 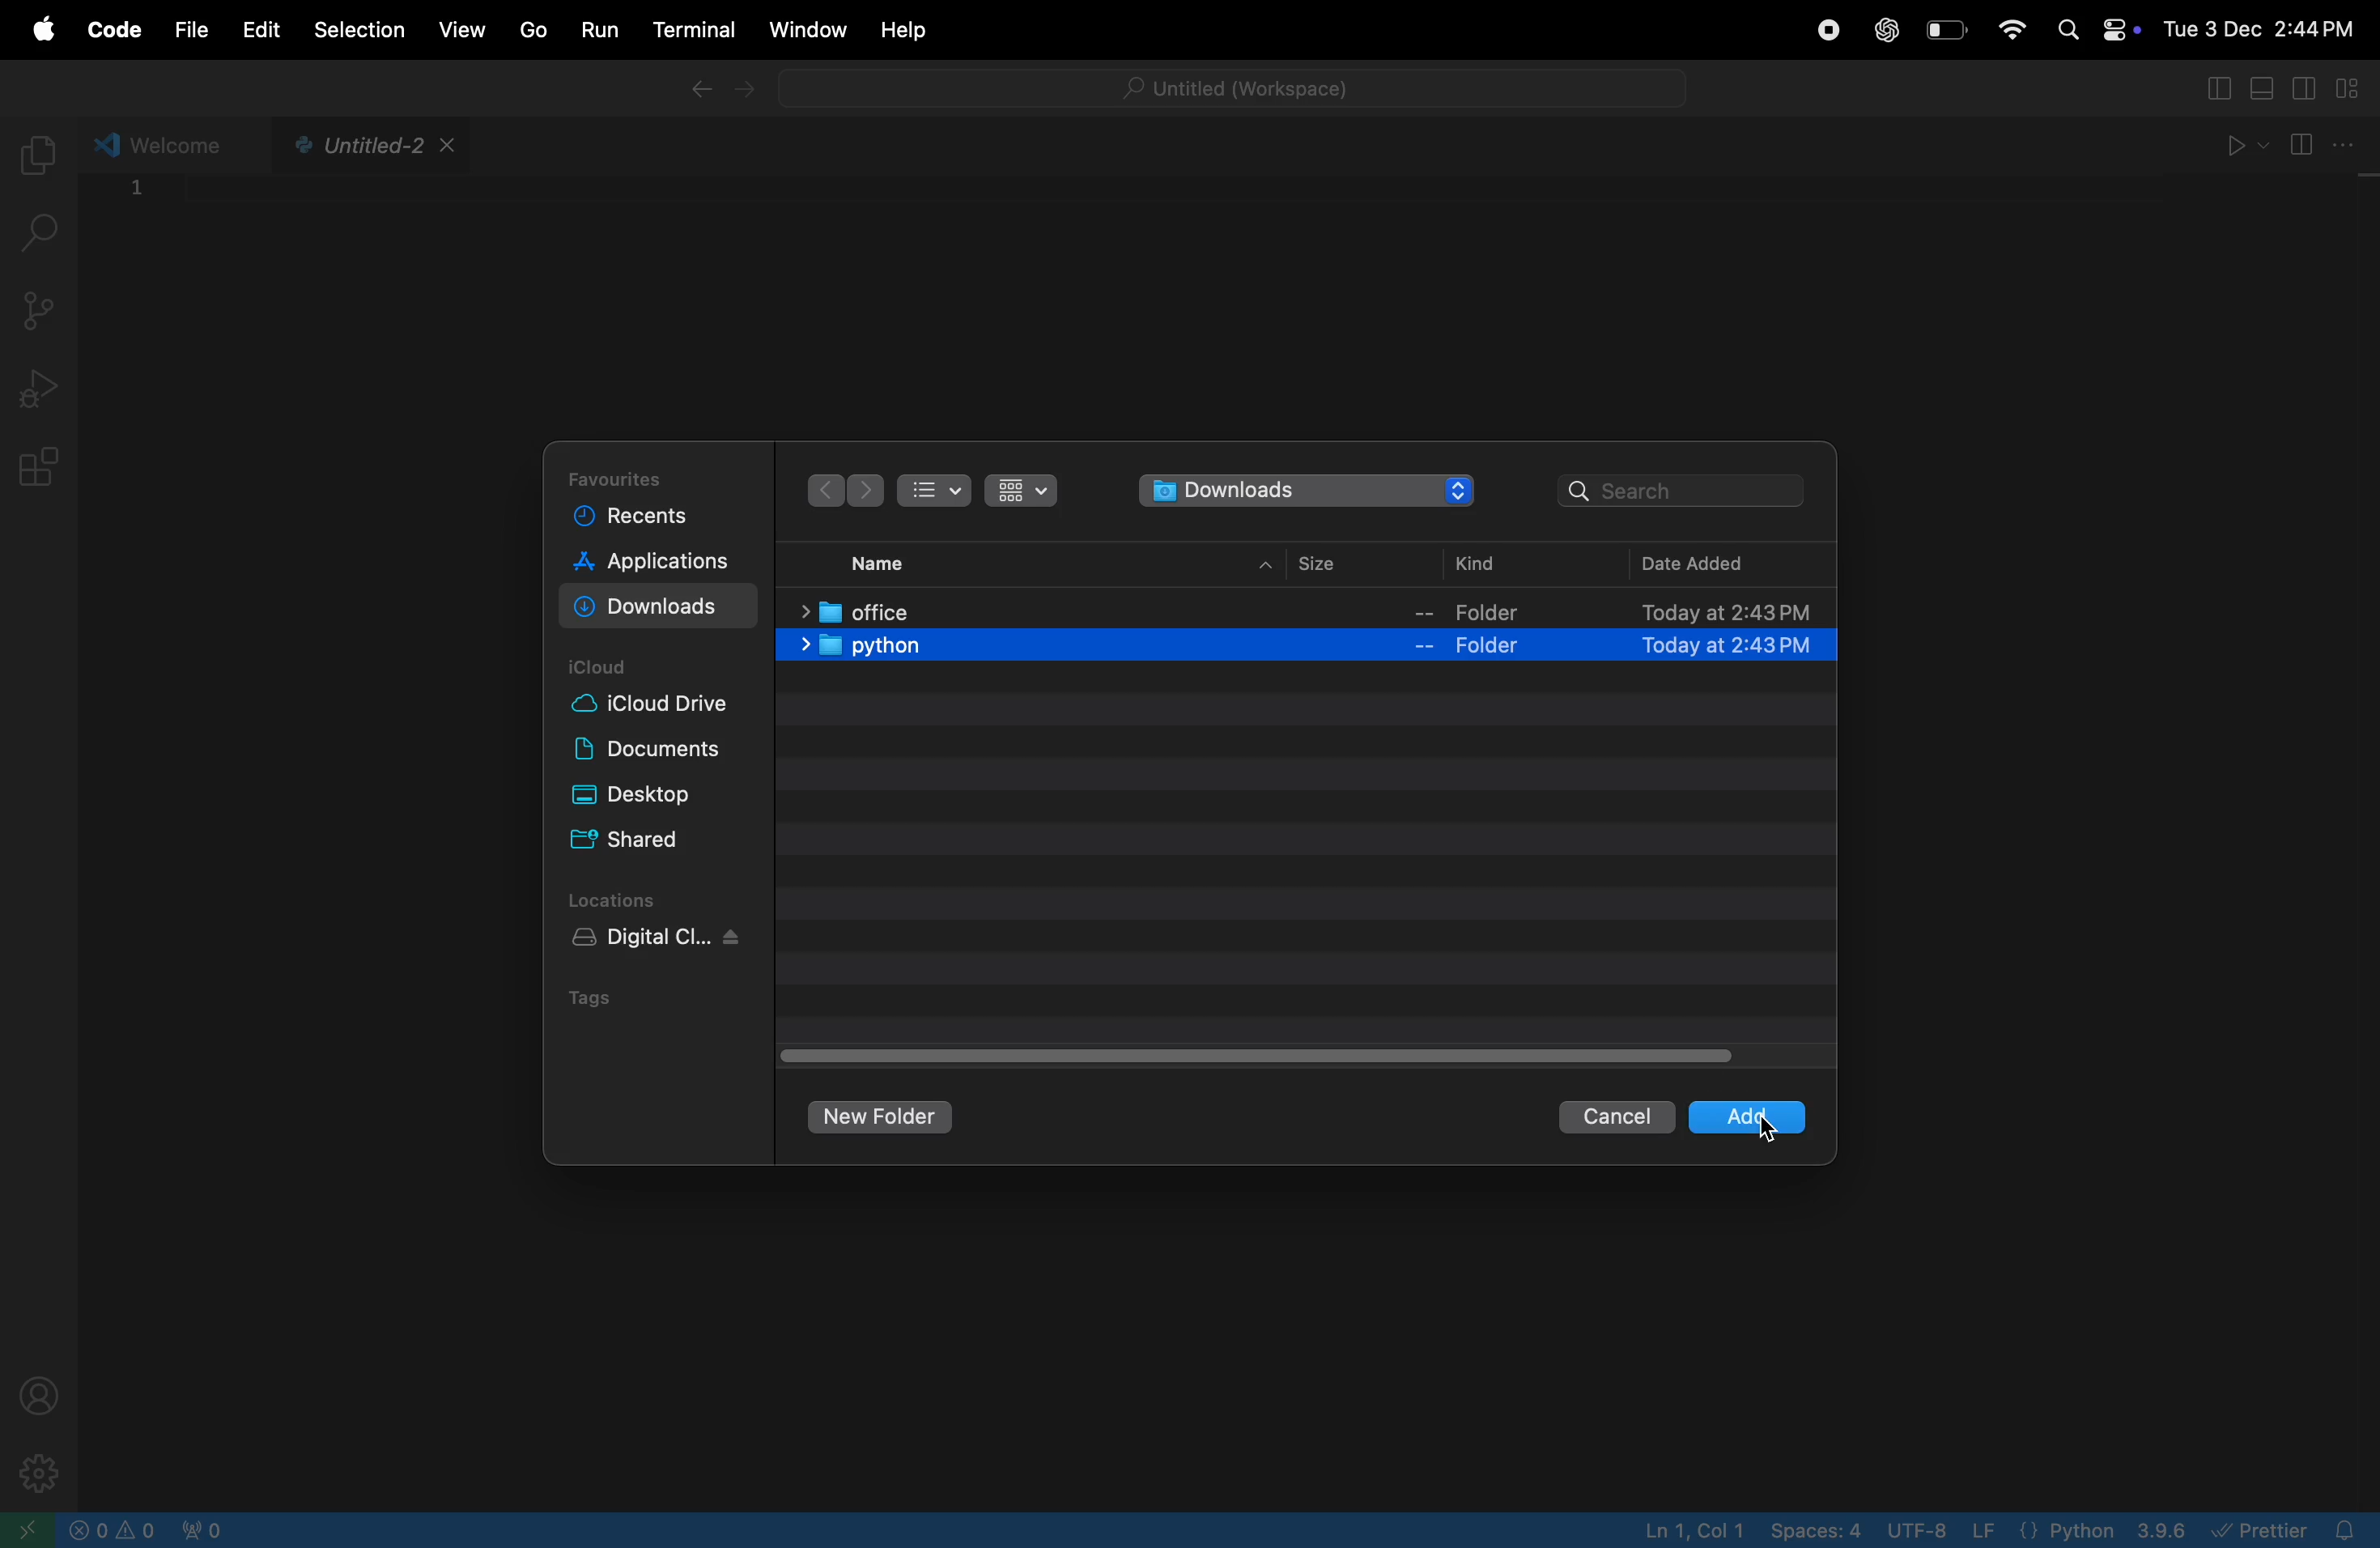 What do you see at coordinates (360, 30) in the screenshot?
I see `selection` at bounding box center [360, 30].